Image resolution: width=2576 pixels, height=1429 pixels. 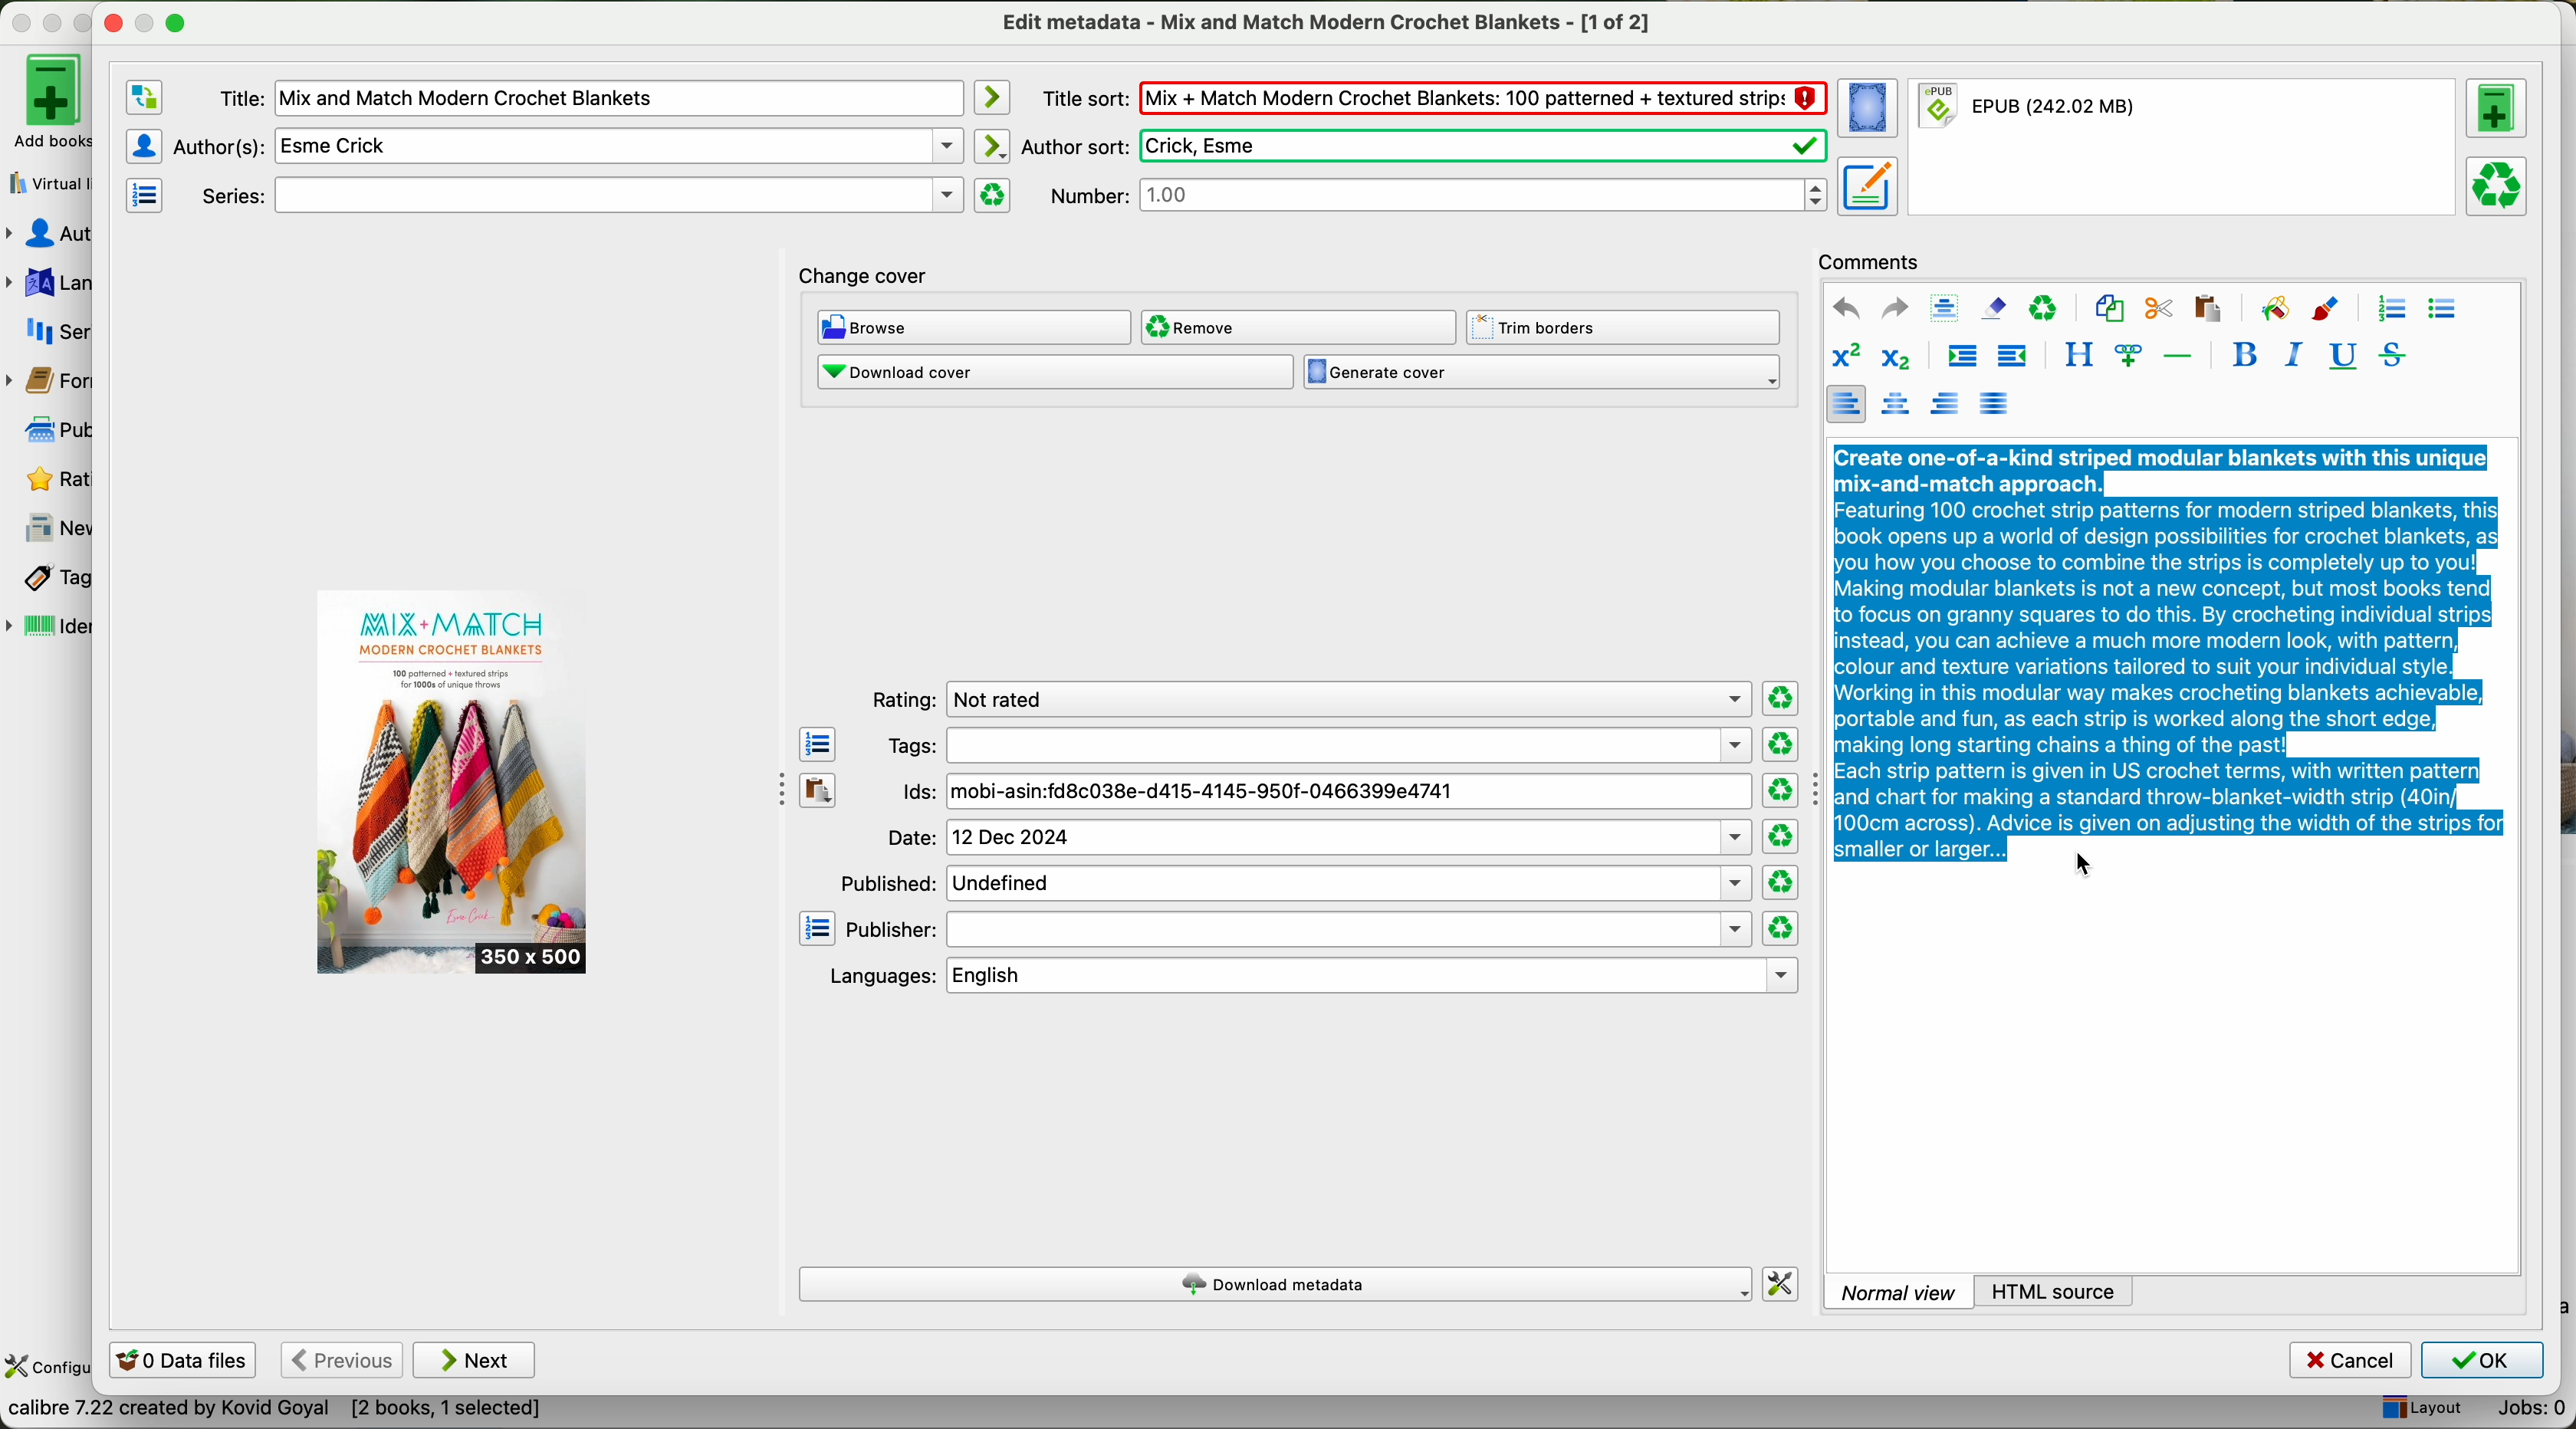 What do you see at coordinates (1782, 883) in the screenshot?
I see `clear rating` at bounding box center [1782, 883].